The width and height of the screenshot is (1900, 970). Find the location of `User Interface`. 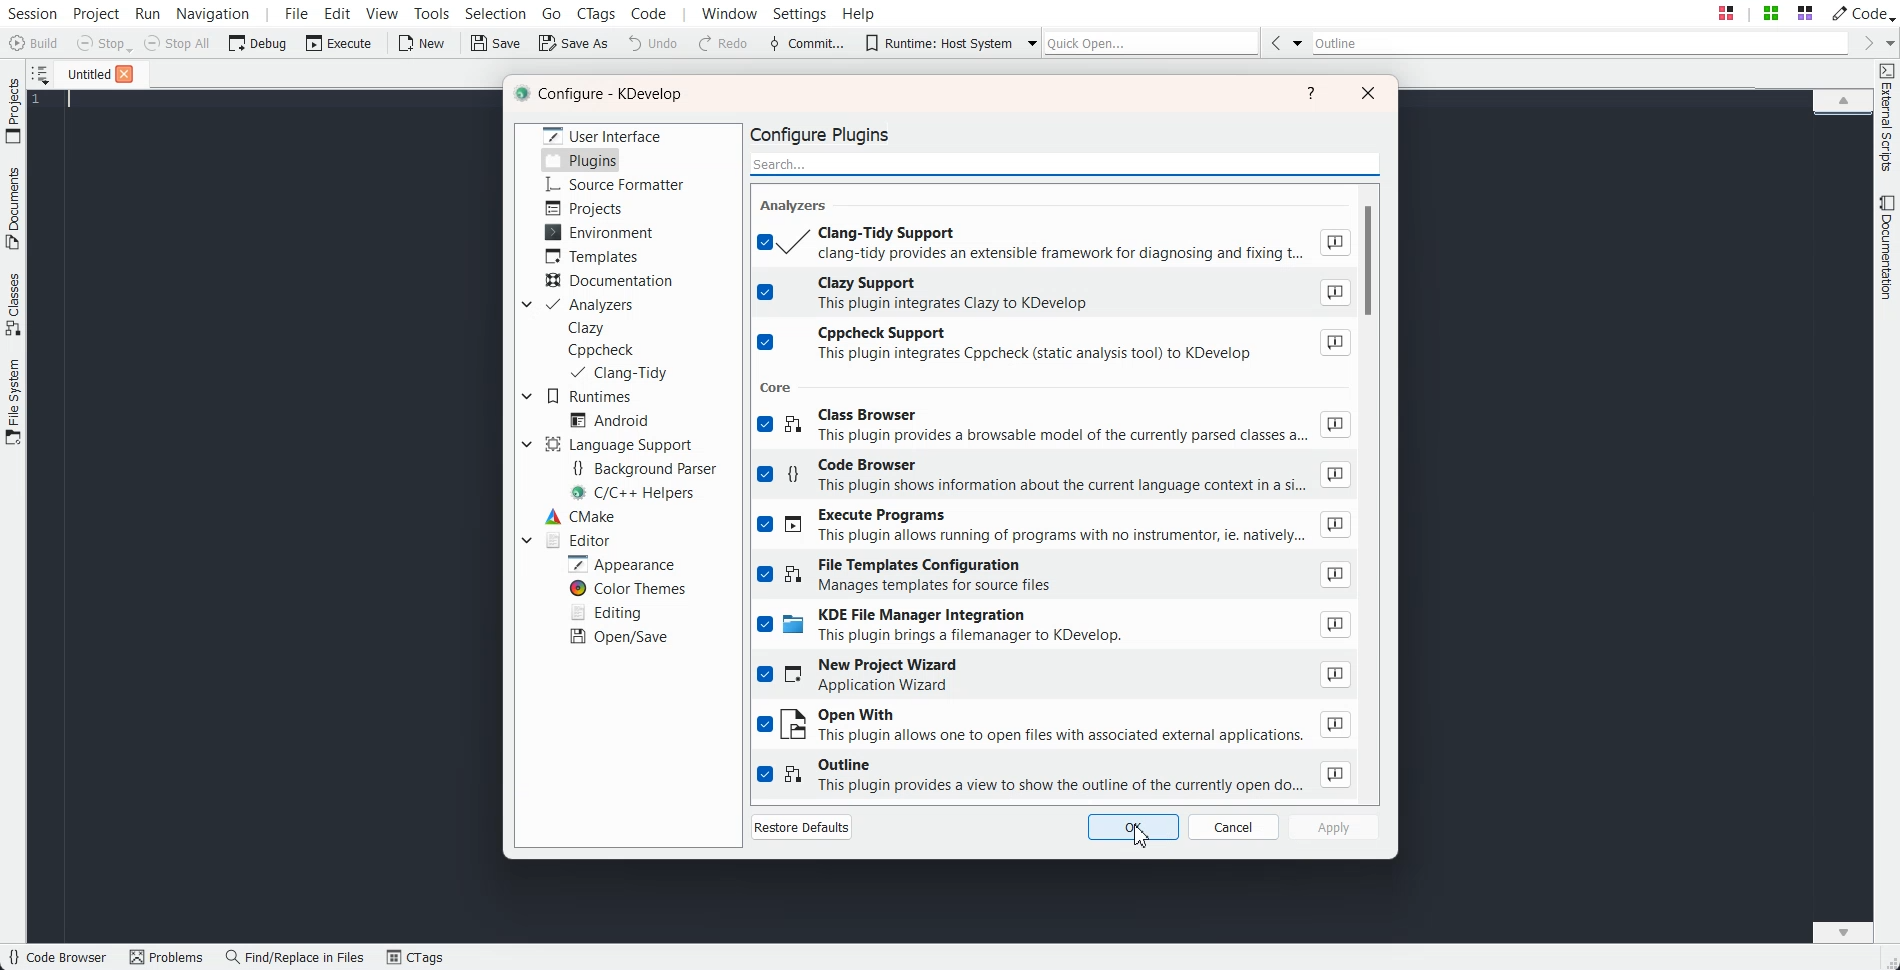

User Interface is located at coordinates (603, 134).